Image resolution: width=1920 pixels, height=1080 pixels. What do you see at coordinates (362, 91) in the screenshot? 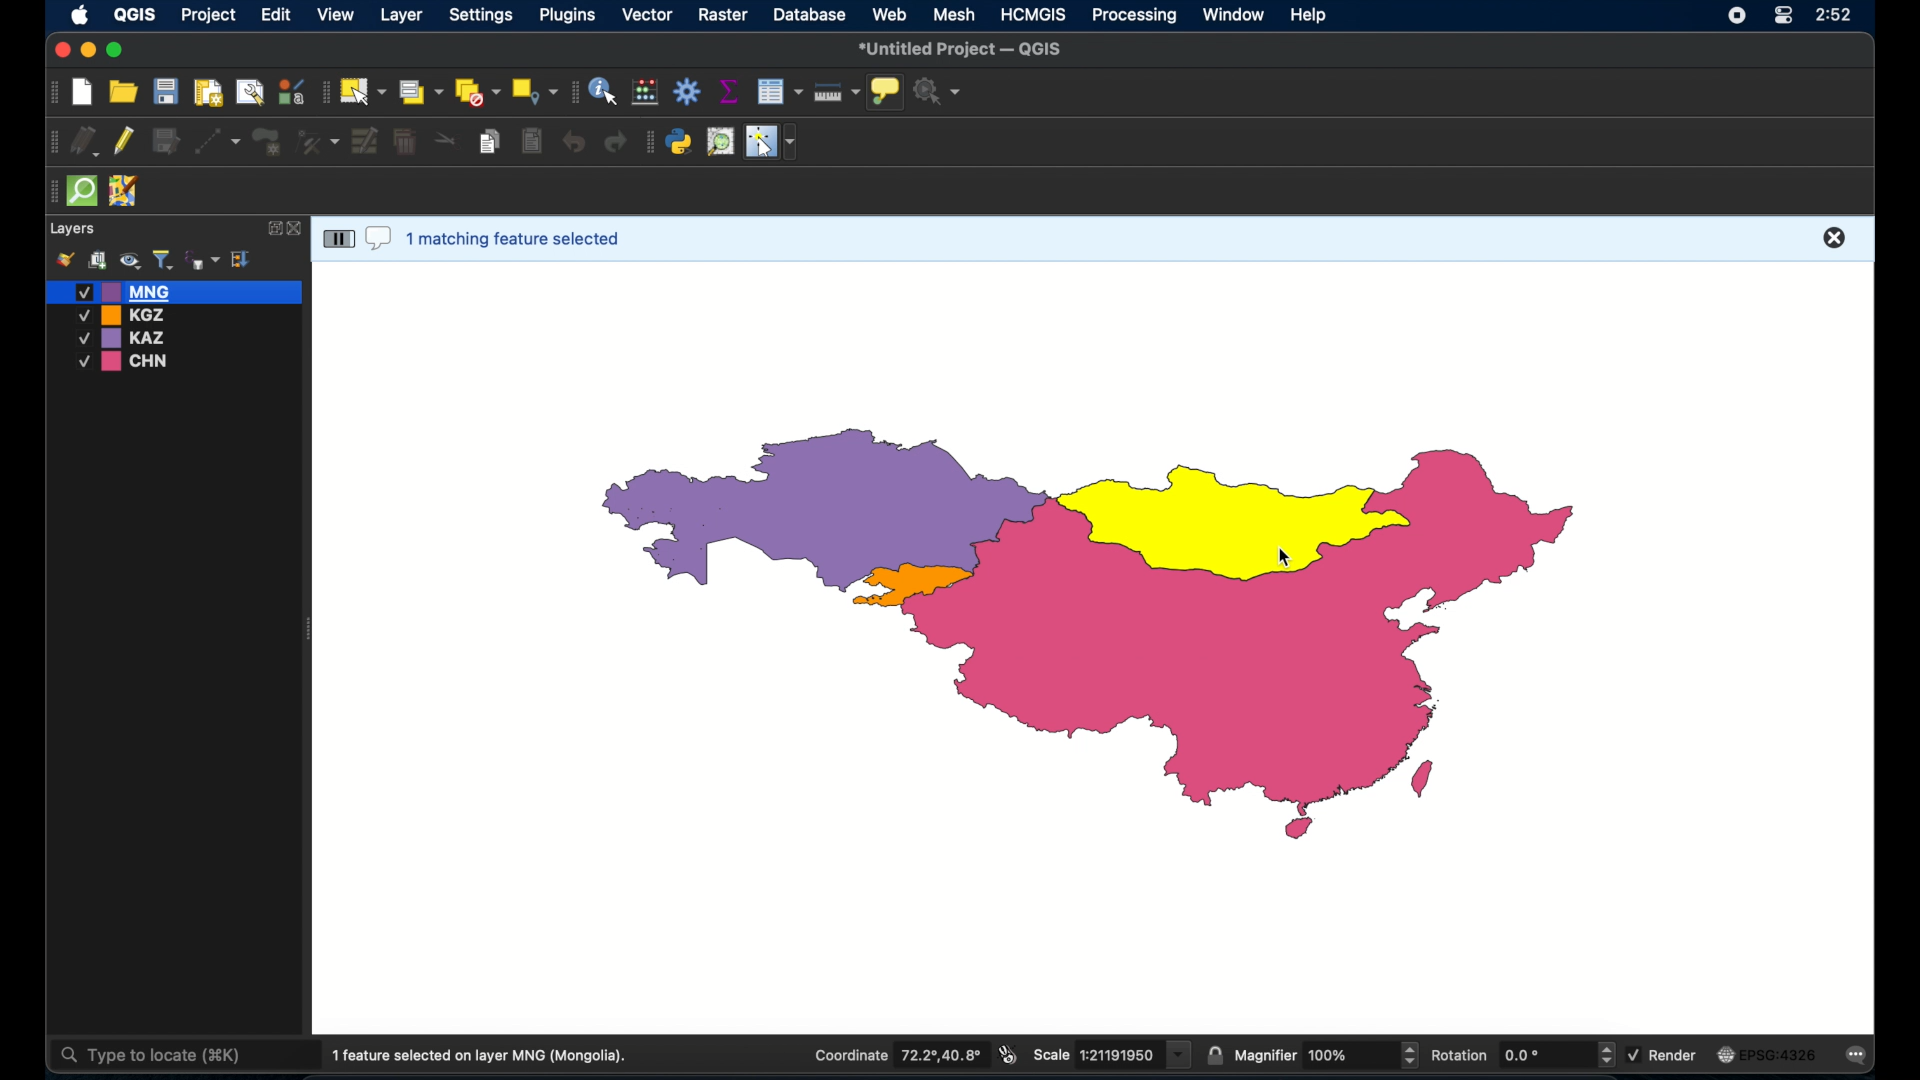
I see `select features` at bounding box center [362, 91].